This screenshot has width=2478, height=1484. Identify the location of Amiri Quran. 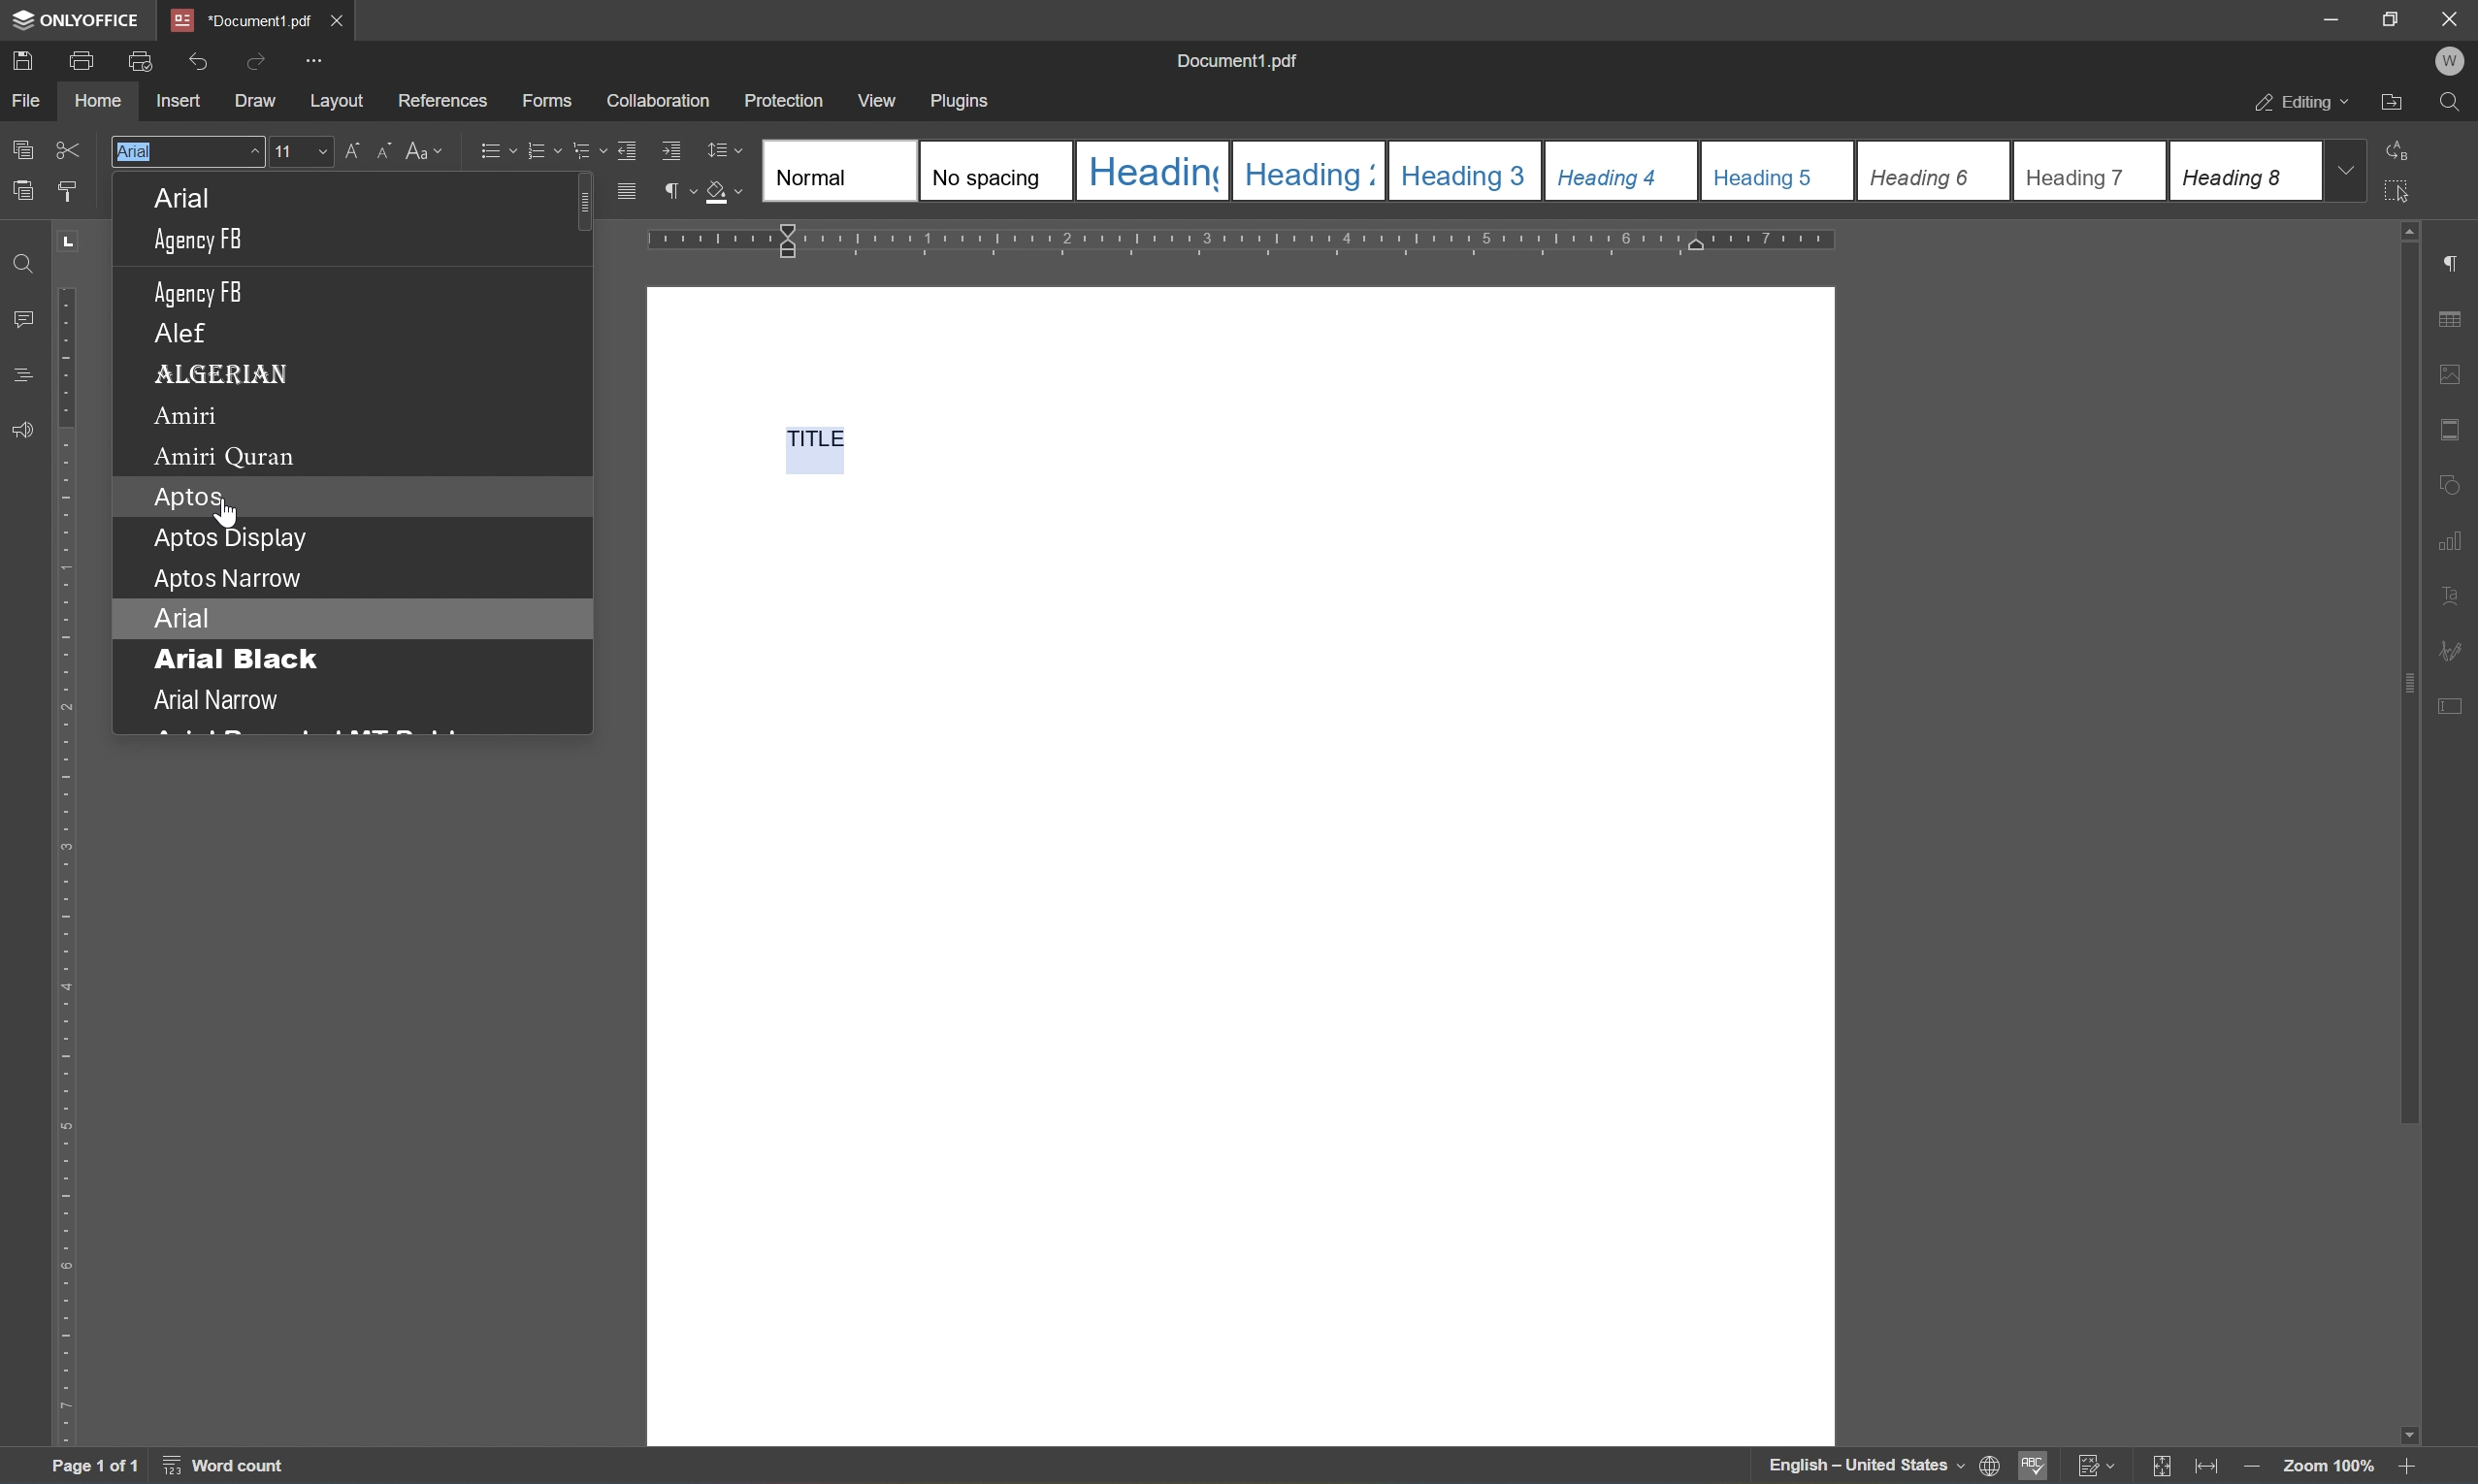
(232, 459).